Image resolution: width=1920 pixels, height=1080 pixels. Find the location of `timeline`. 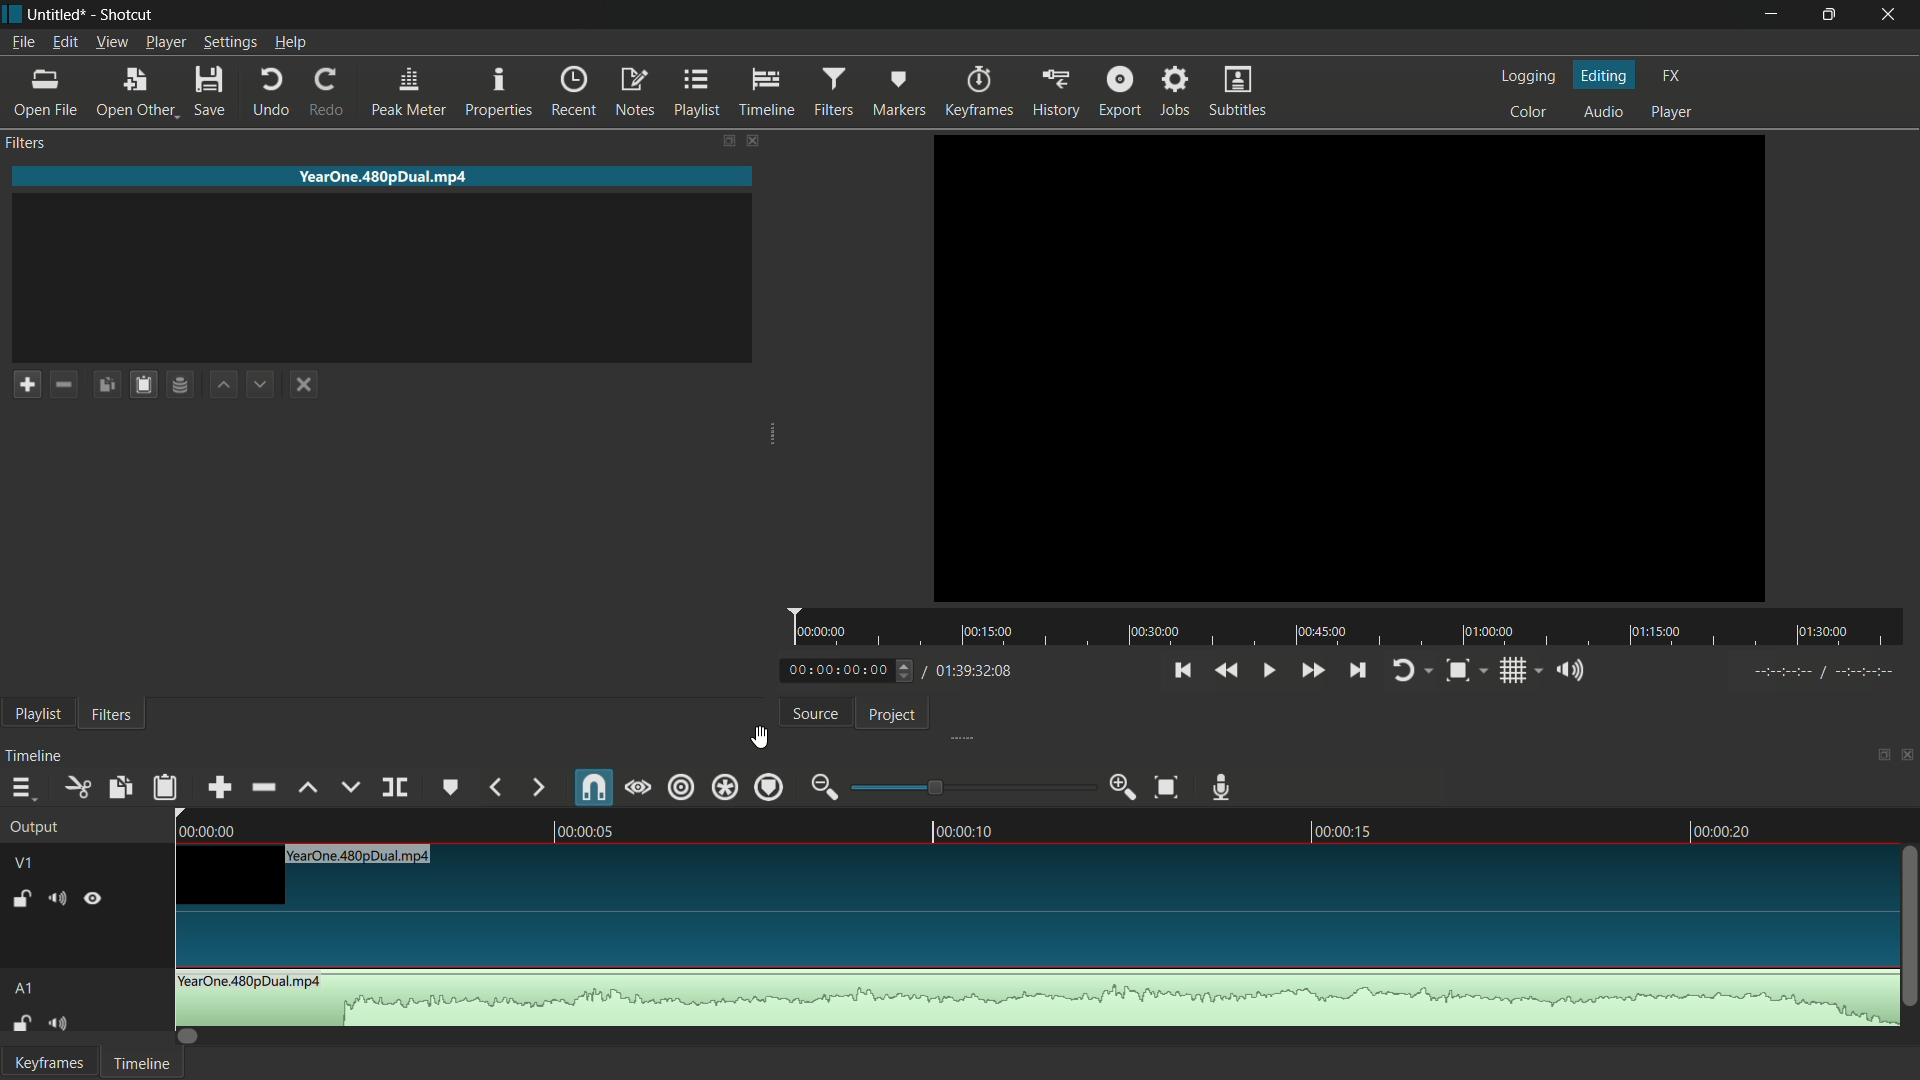

timeline is located at coordinates (35, 754).